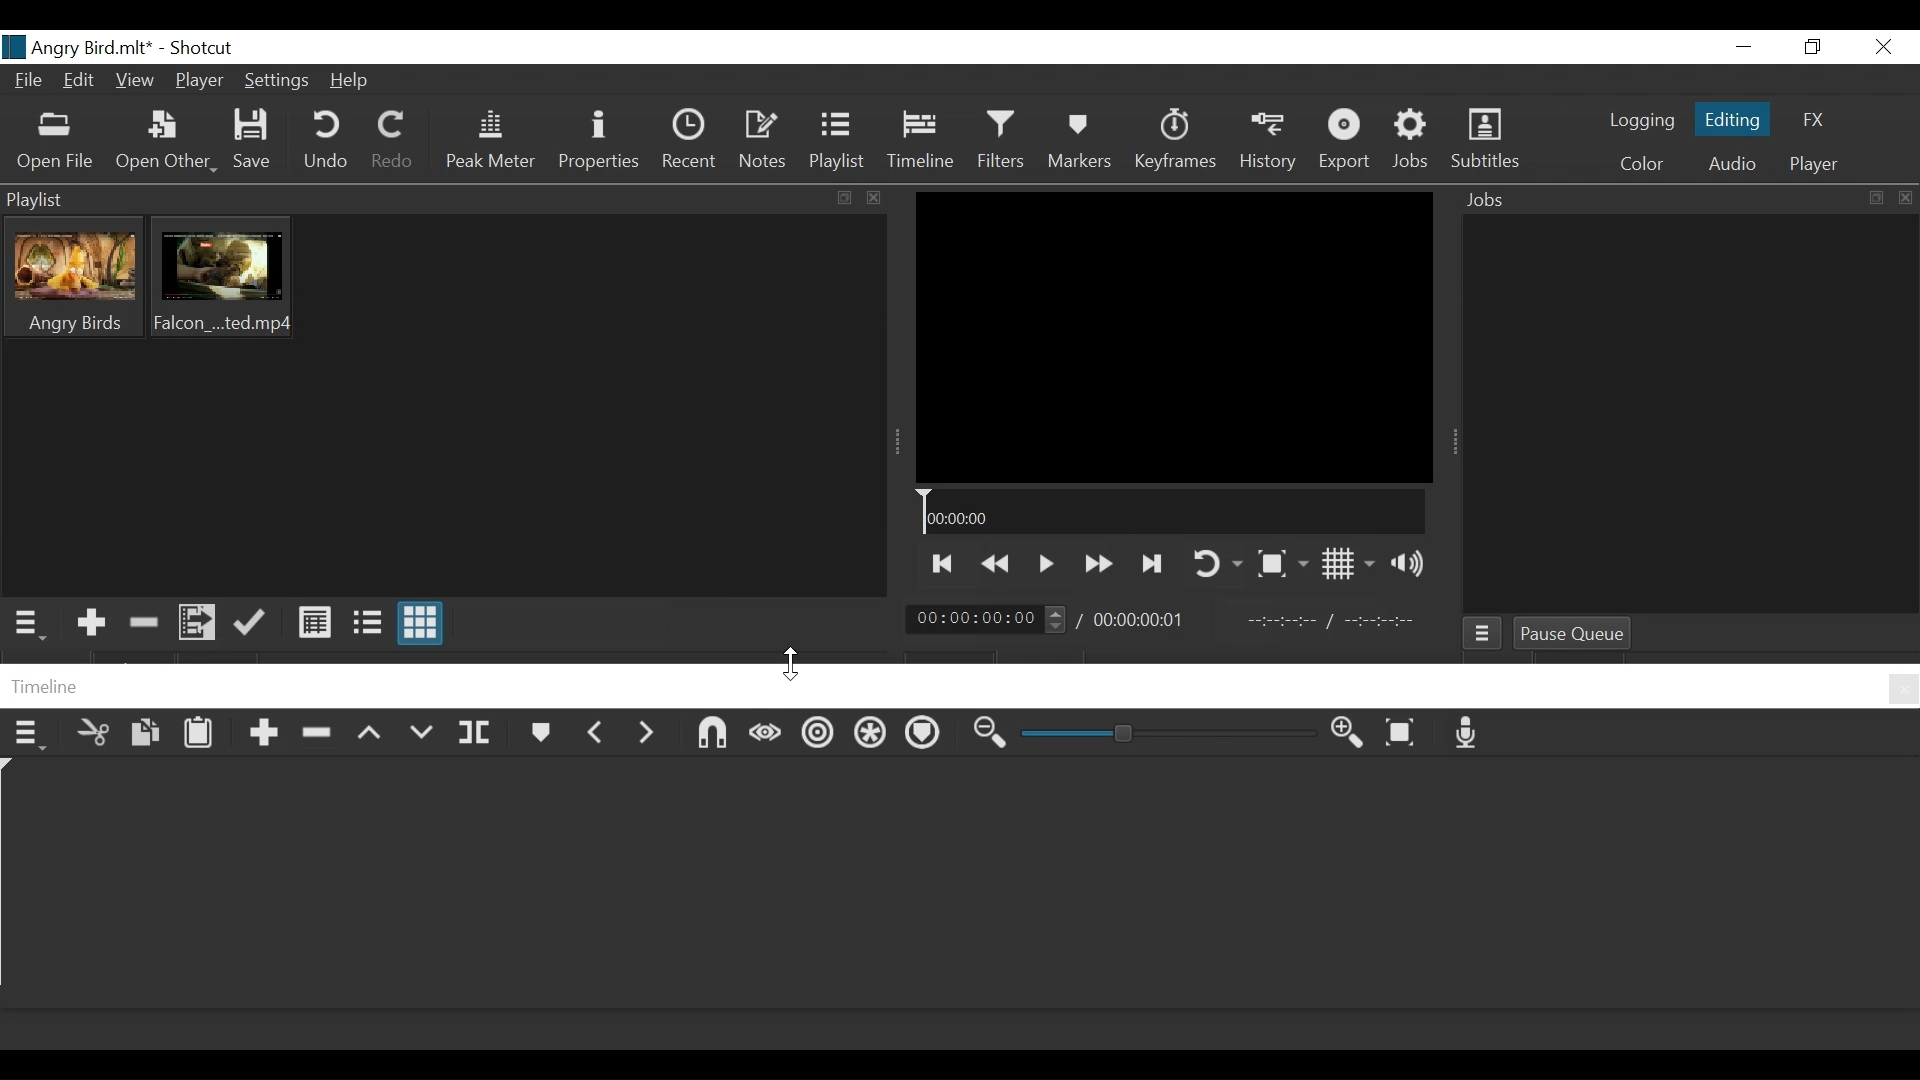 The height and width of the screenshot is (1080, 1920). Describe the element at coordinates (1811, 47) in the screenshot. I see `Restore` at that location.